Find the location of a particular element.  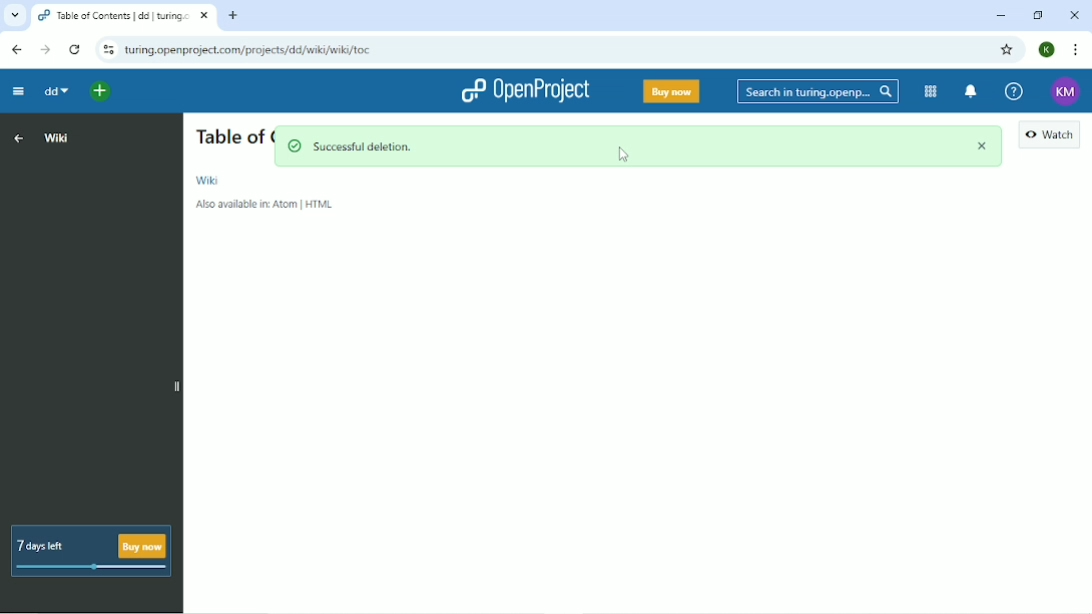

Also available in : Atom | HTML is located at coordinates (267, 205).